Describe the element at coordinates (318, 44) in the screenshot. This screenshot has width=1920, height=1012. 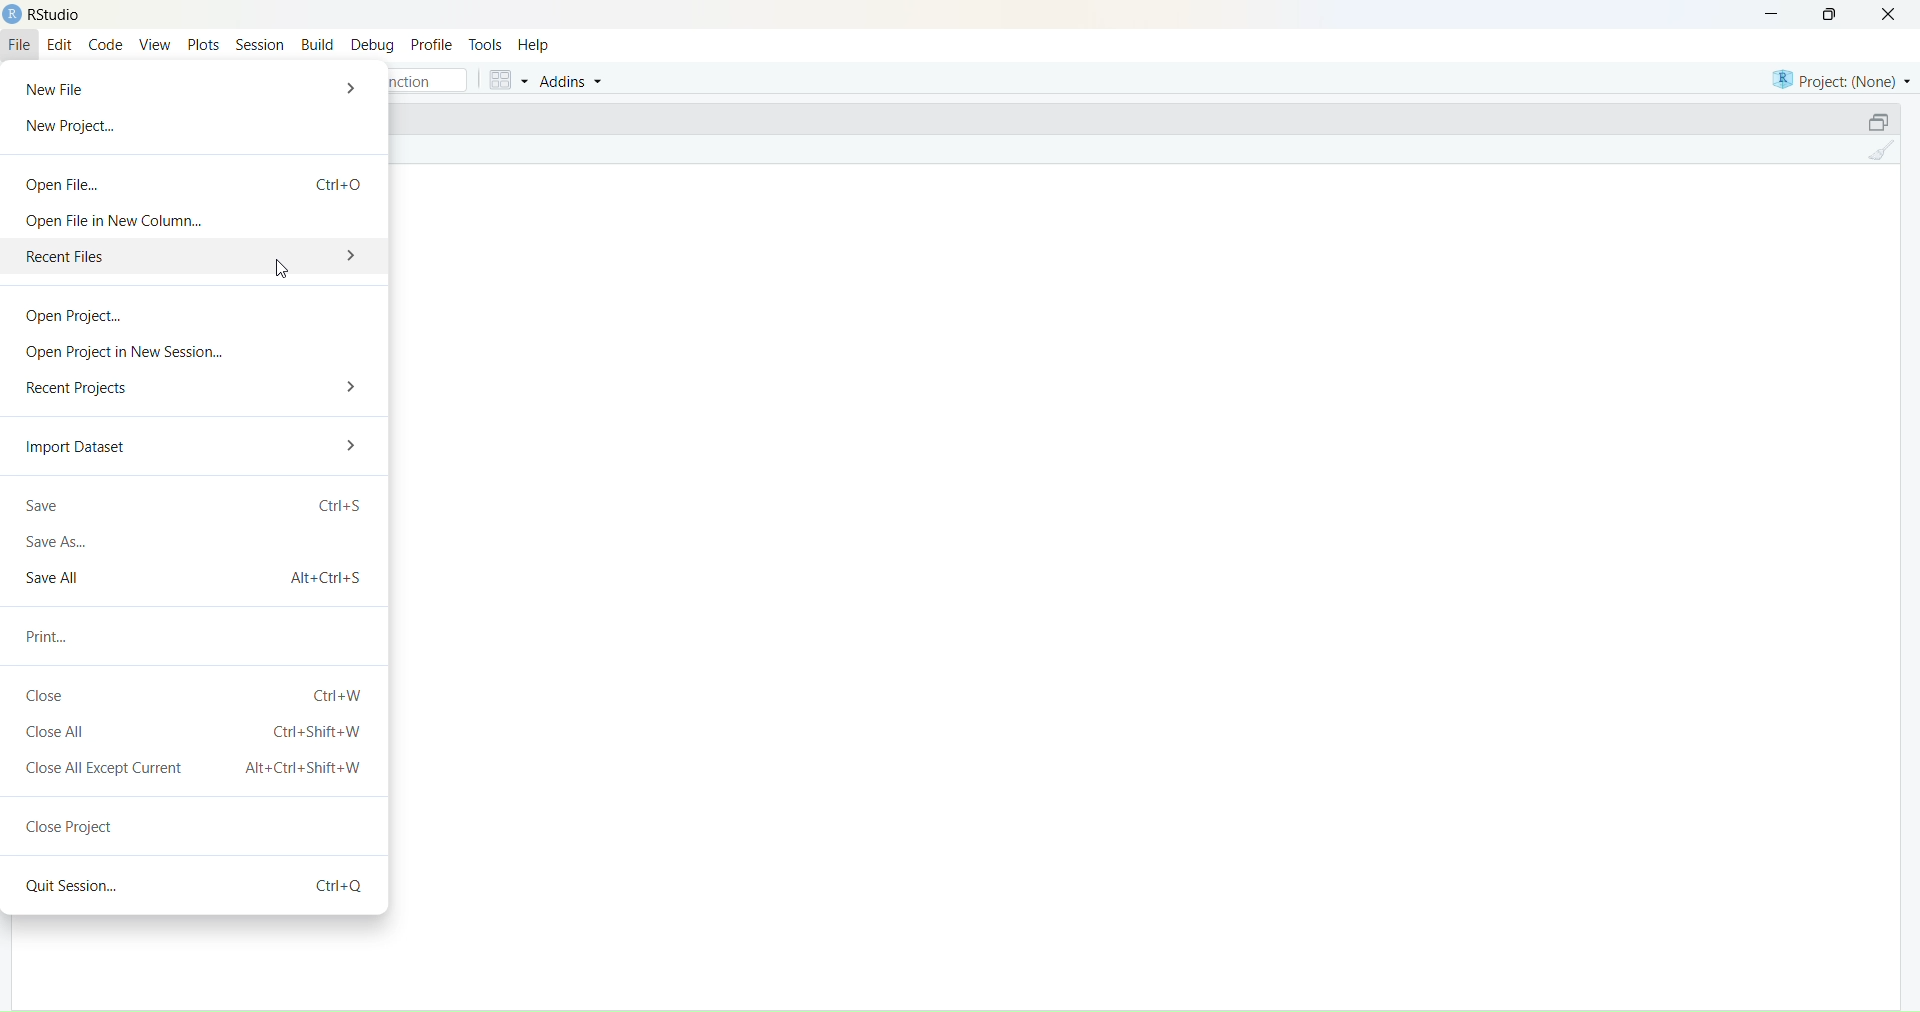
I see `Build` at that location.